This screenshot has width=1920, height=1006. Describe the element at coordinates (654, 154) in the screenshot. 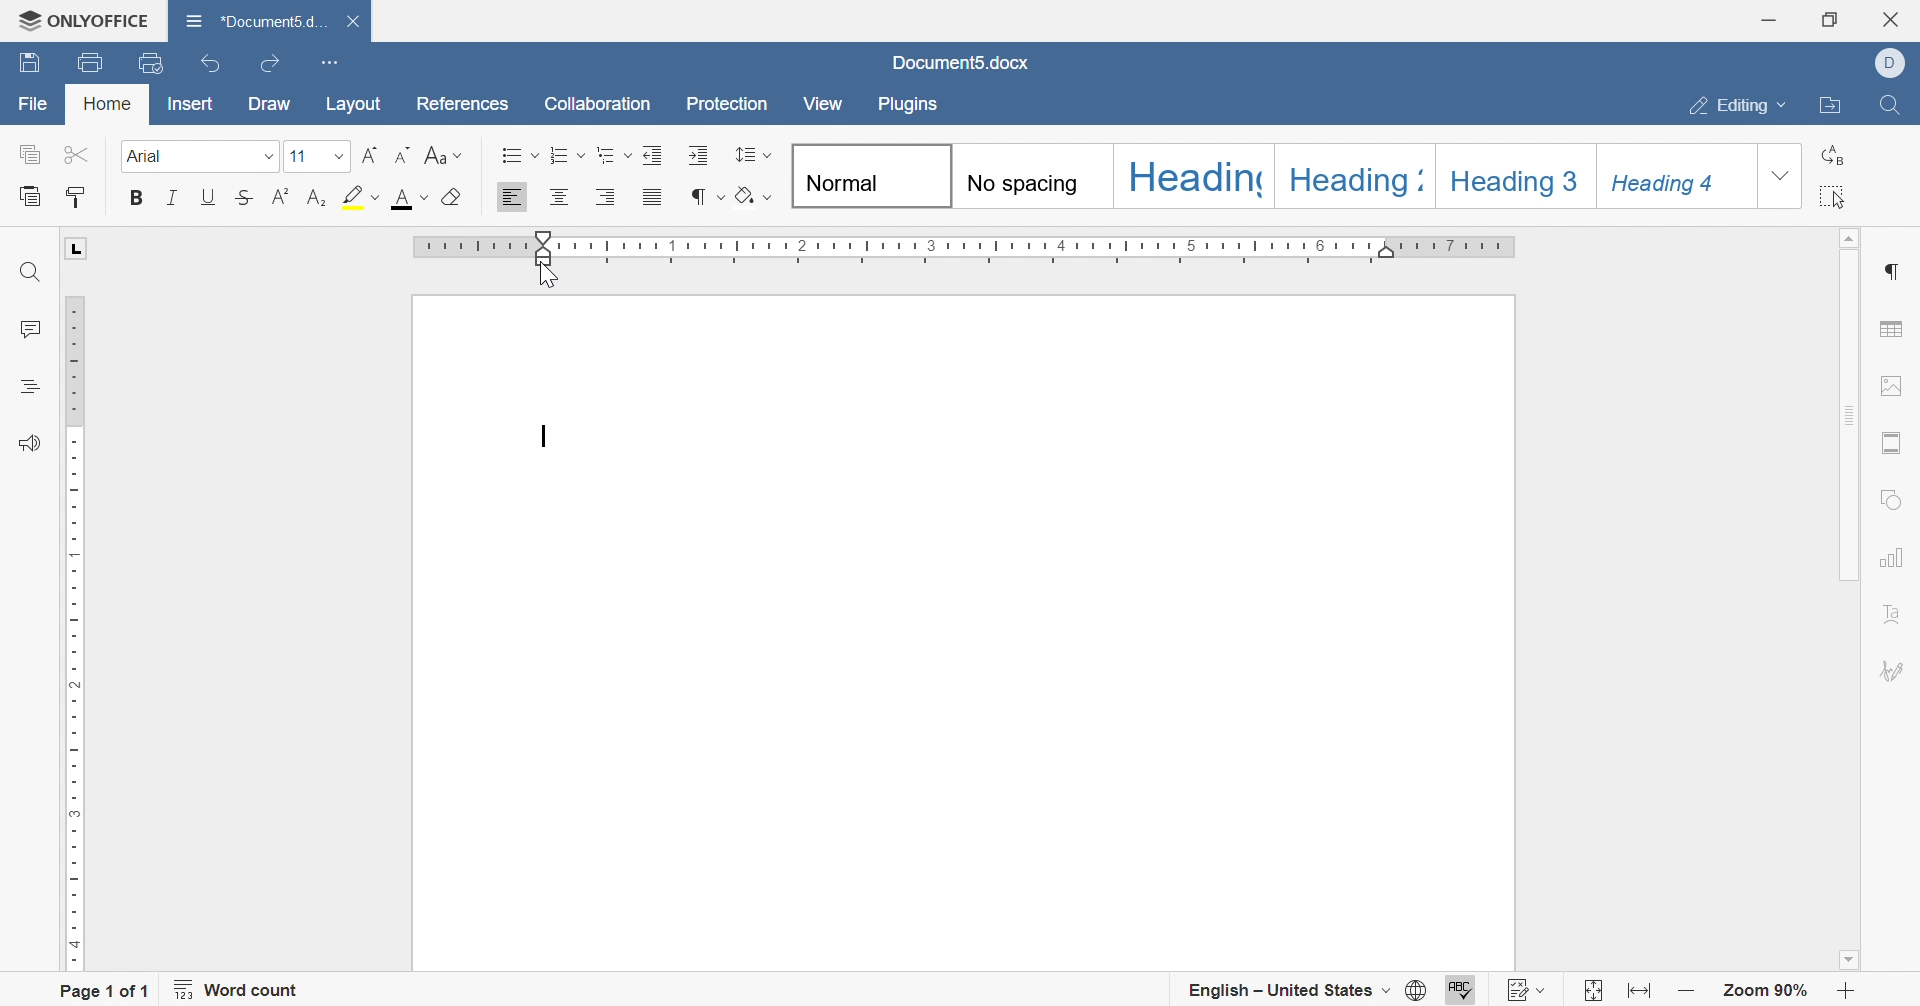

I see `decrease indent` at that location.